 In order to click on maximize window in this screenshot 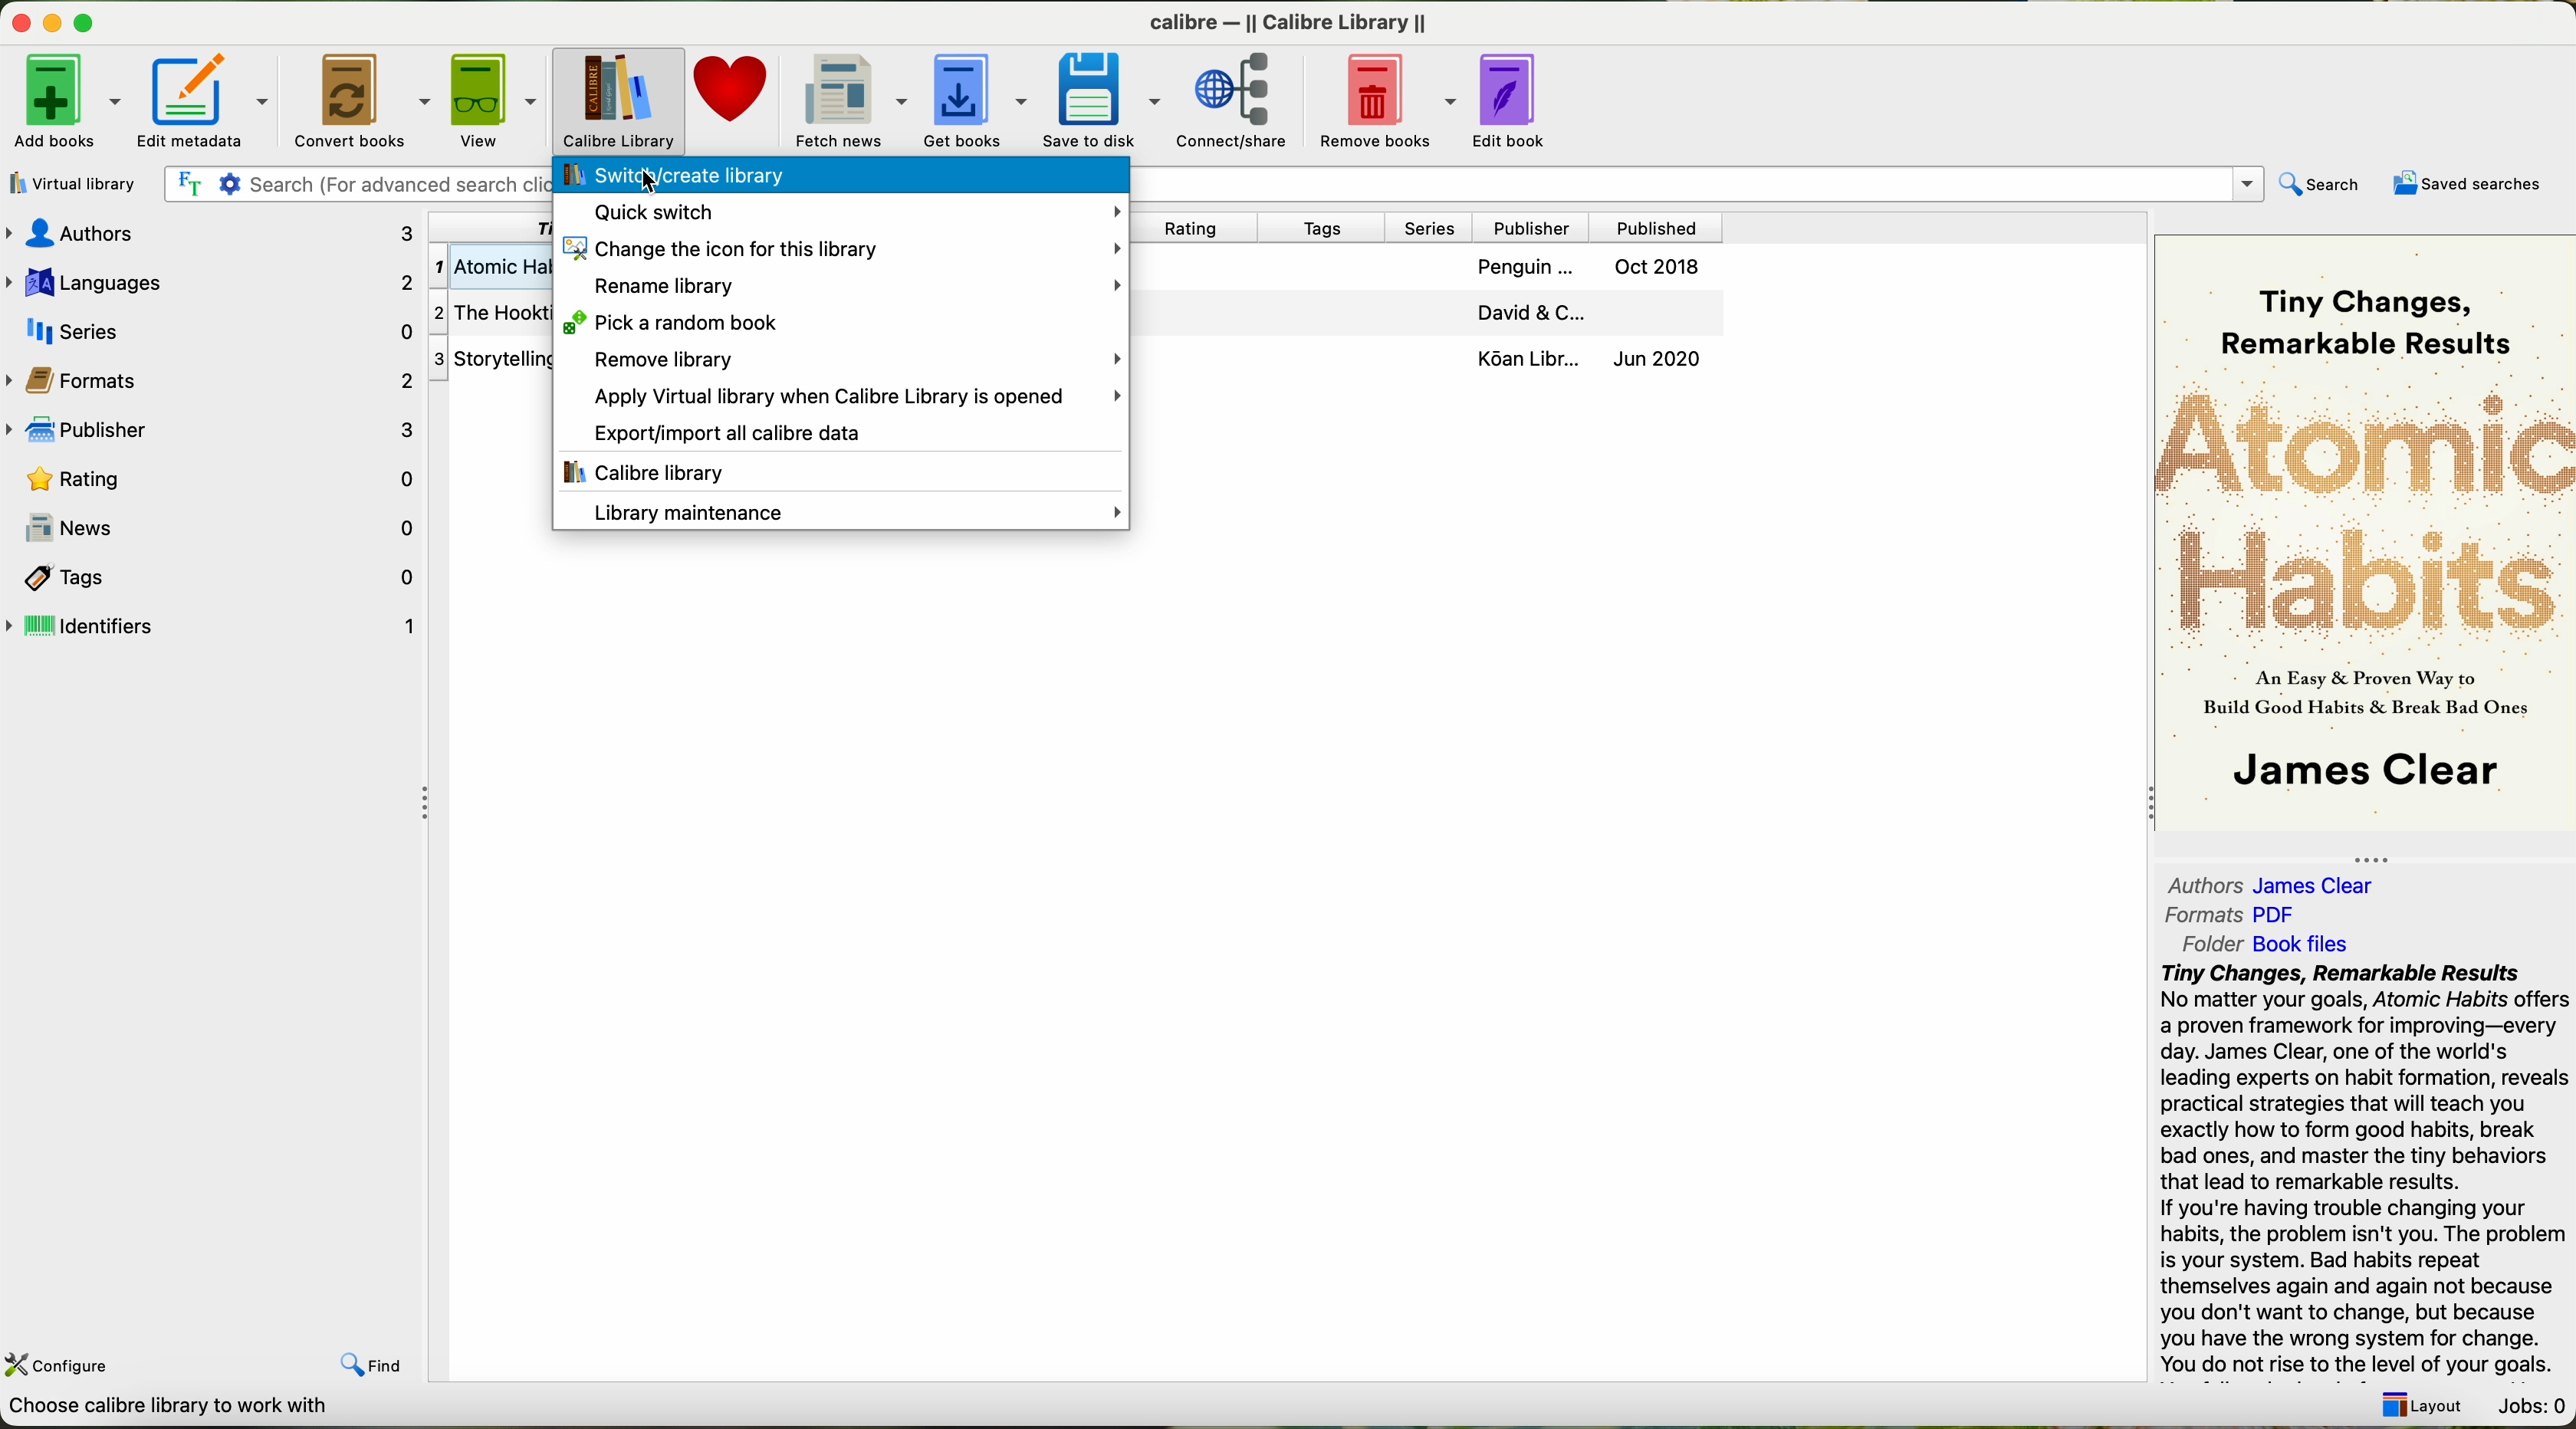, I will do `click(89, 20)`.